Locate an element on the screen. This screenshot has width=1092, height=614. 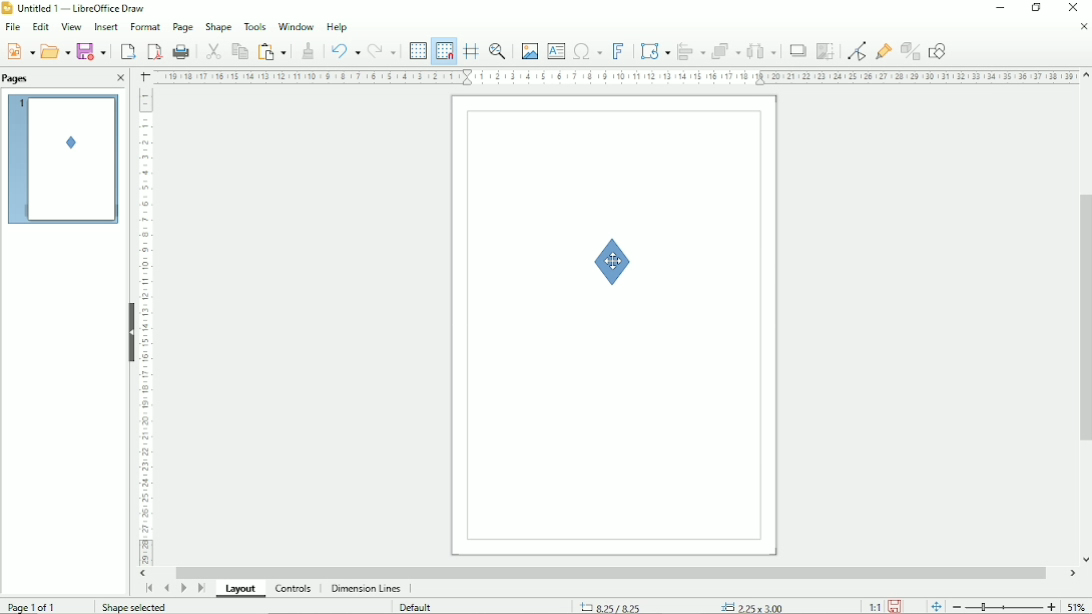
Display grid is located at coordinates (417, 49).